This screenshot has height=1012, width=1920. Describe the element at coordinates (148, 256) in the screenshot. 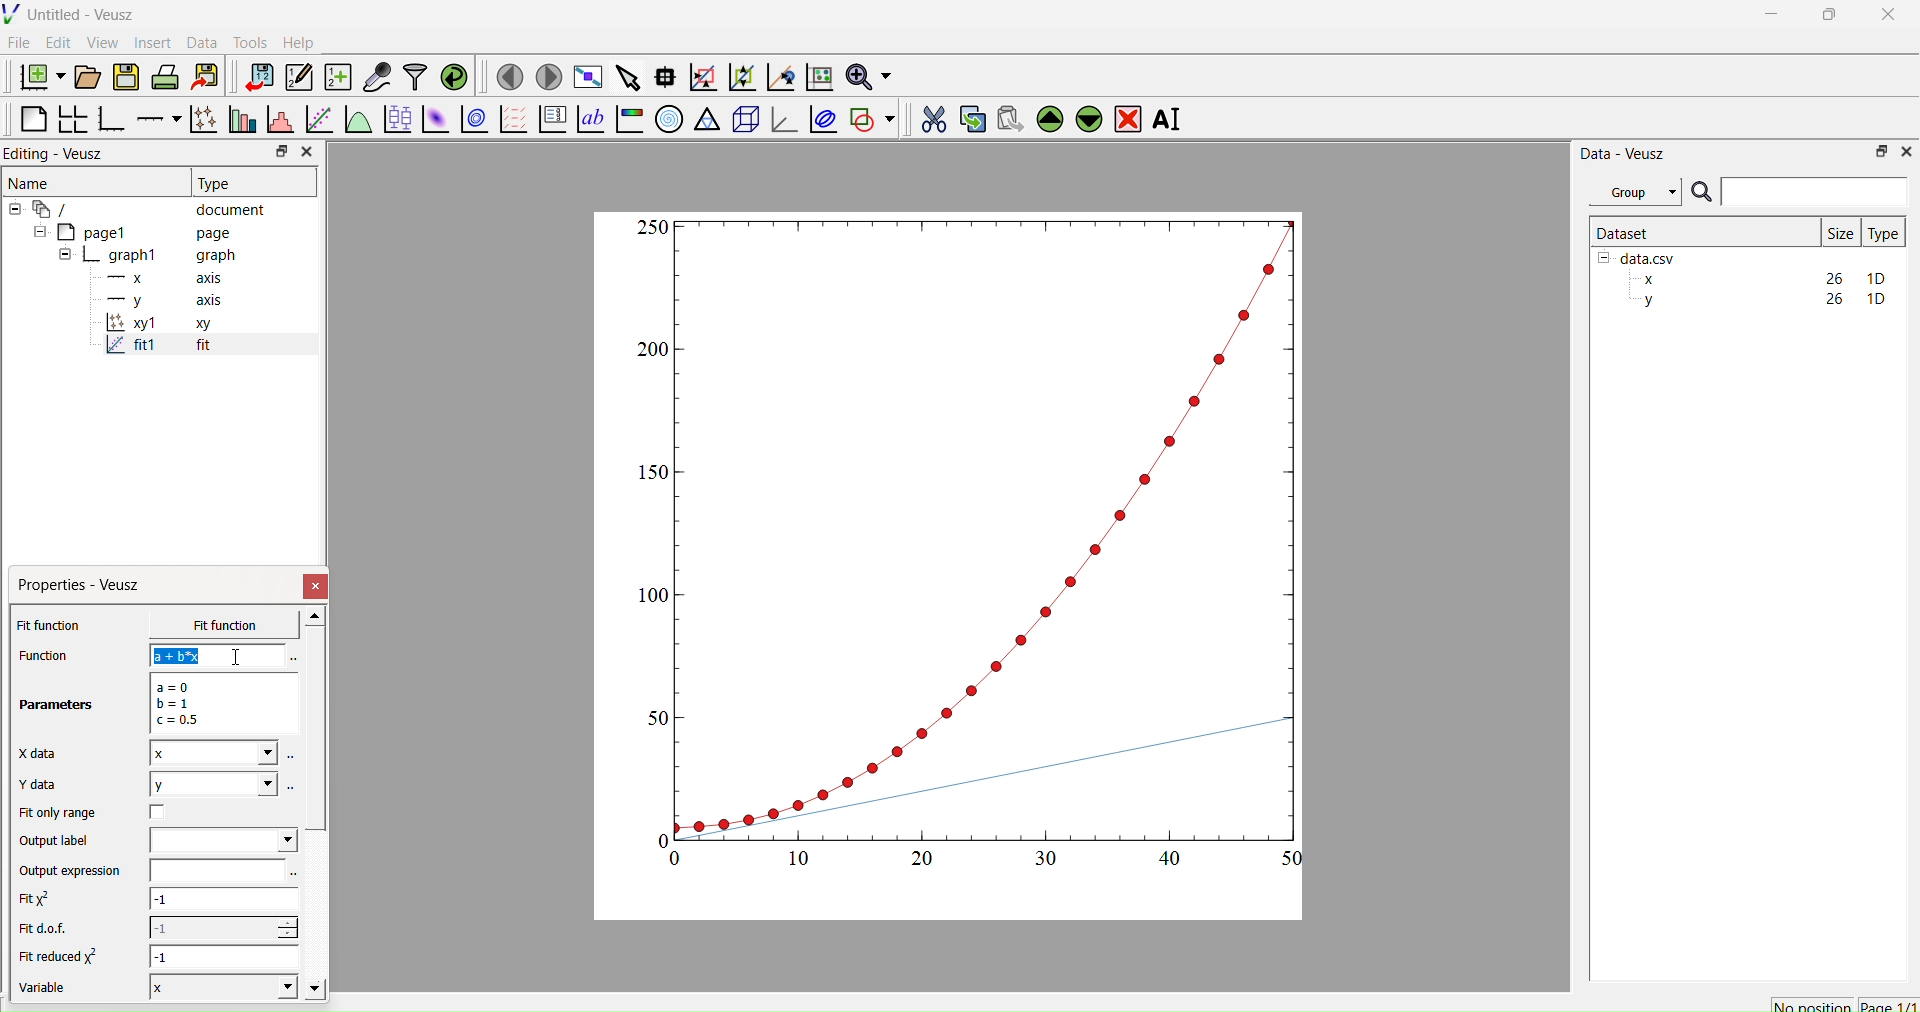

I see `graph1 graph` at that location.